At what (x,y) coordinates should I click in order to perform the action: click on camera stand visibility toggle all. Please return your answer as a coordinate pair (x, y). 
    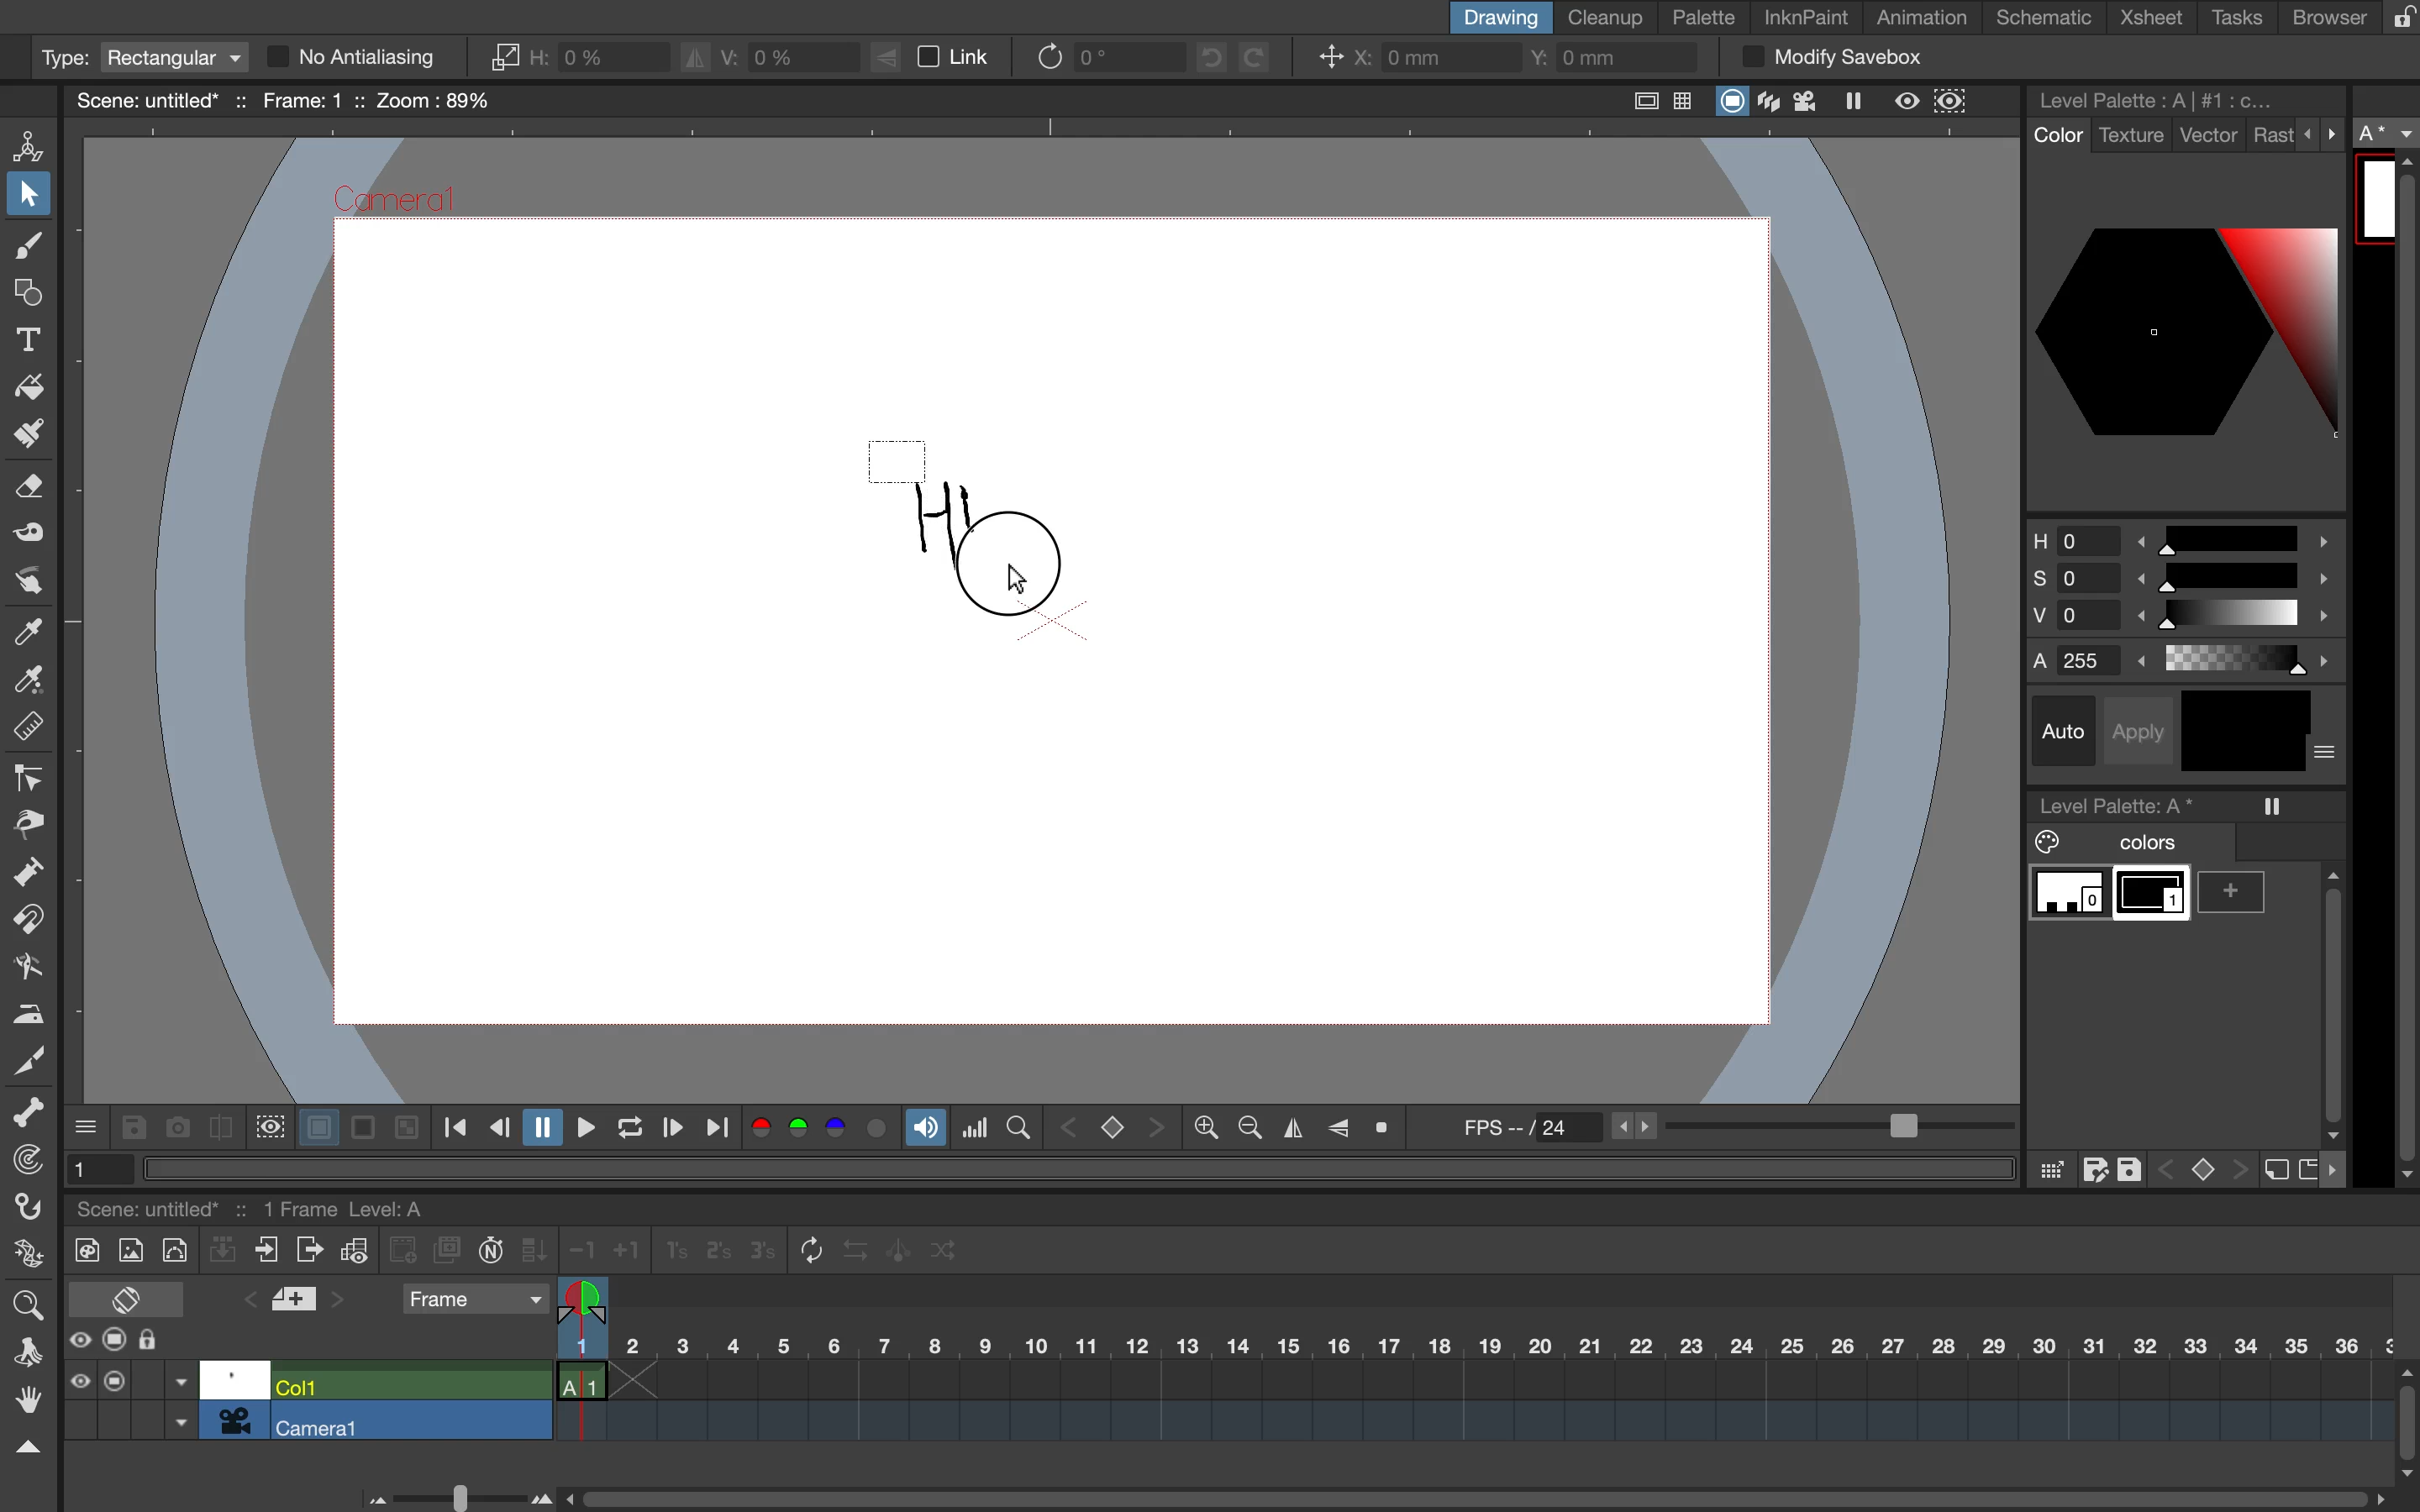
    Looking at the image, I should click on (115, 1341).